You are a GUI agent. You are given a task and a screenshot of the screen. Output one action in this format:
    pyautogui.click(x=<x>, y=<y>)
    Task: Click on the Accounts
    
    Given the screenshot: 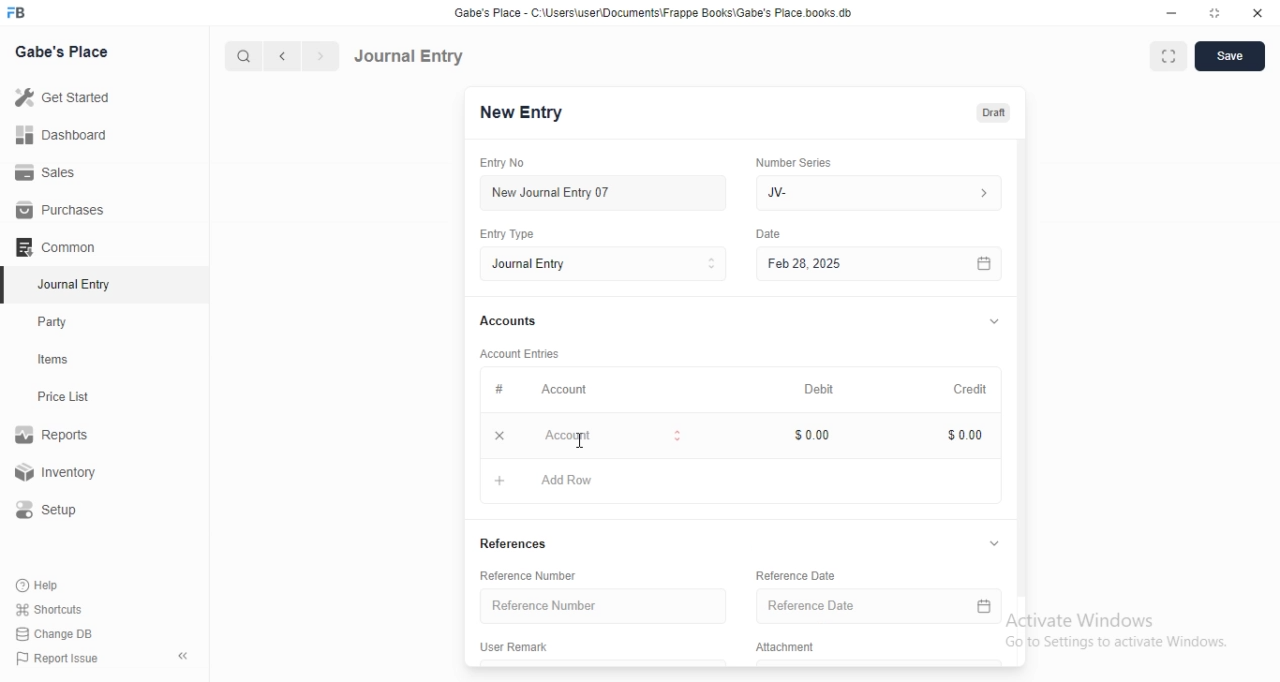 What is the action you would take?
    pyautogui.click(x=506, y=321)
    